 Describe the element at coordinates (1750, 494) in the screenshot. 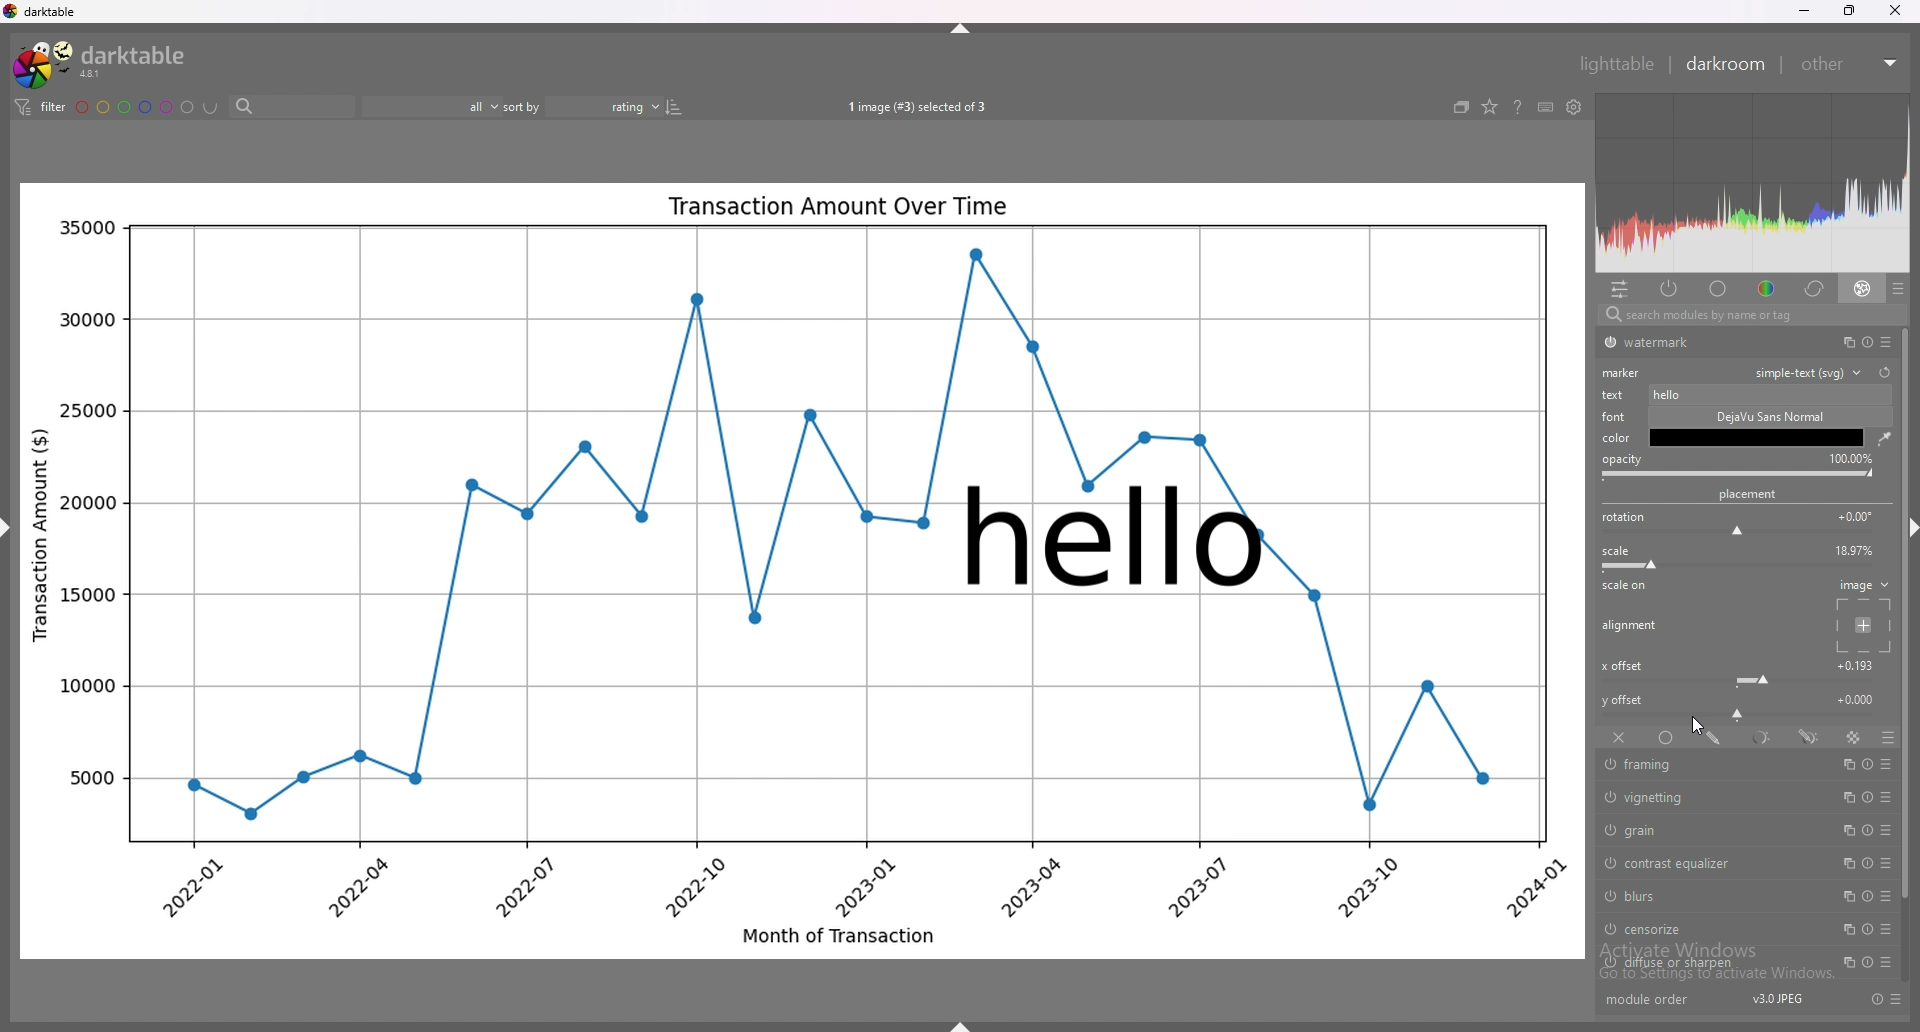

I see `placement` at that location.